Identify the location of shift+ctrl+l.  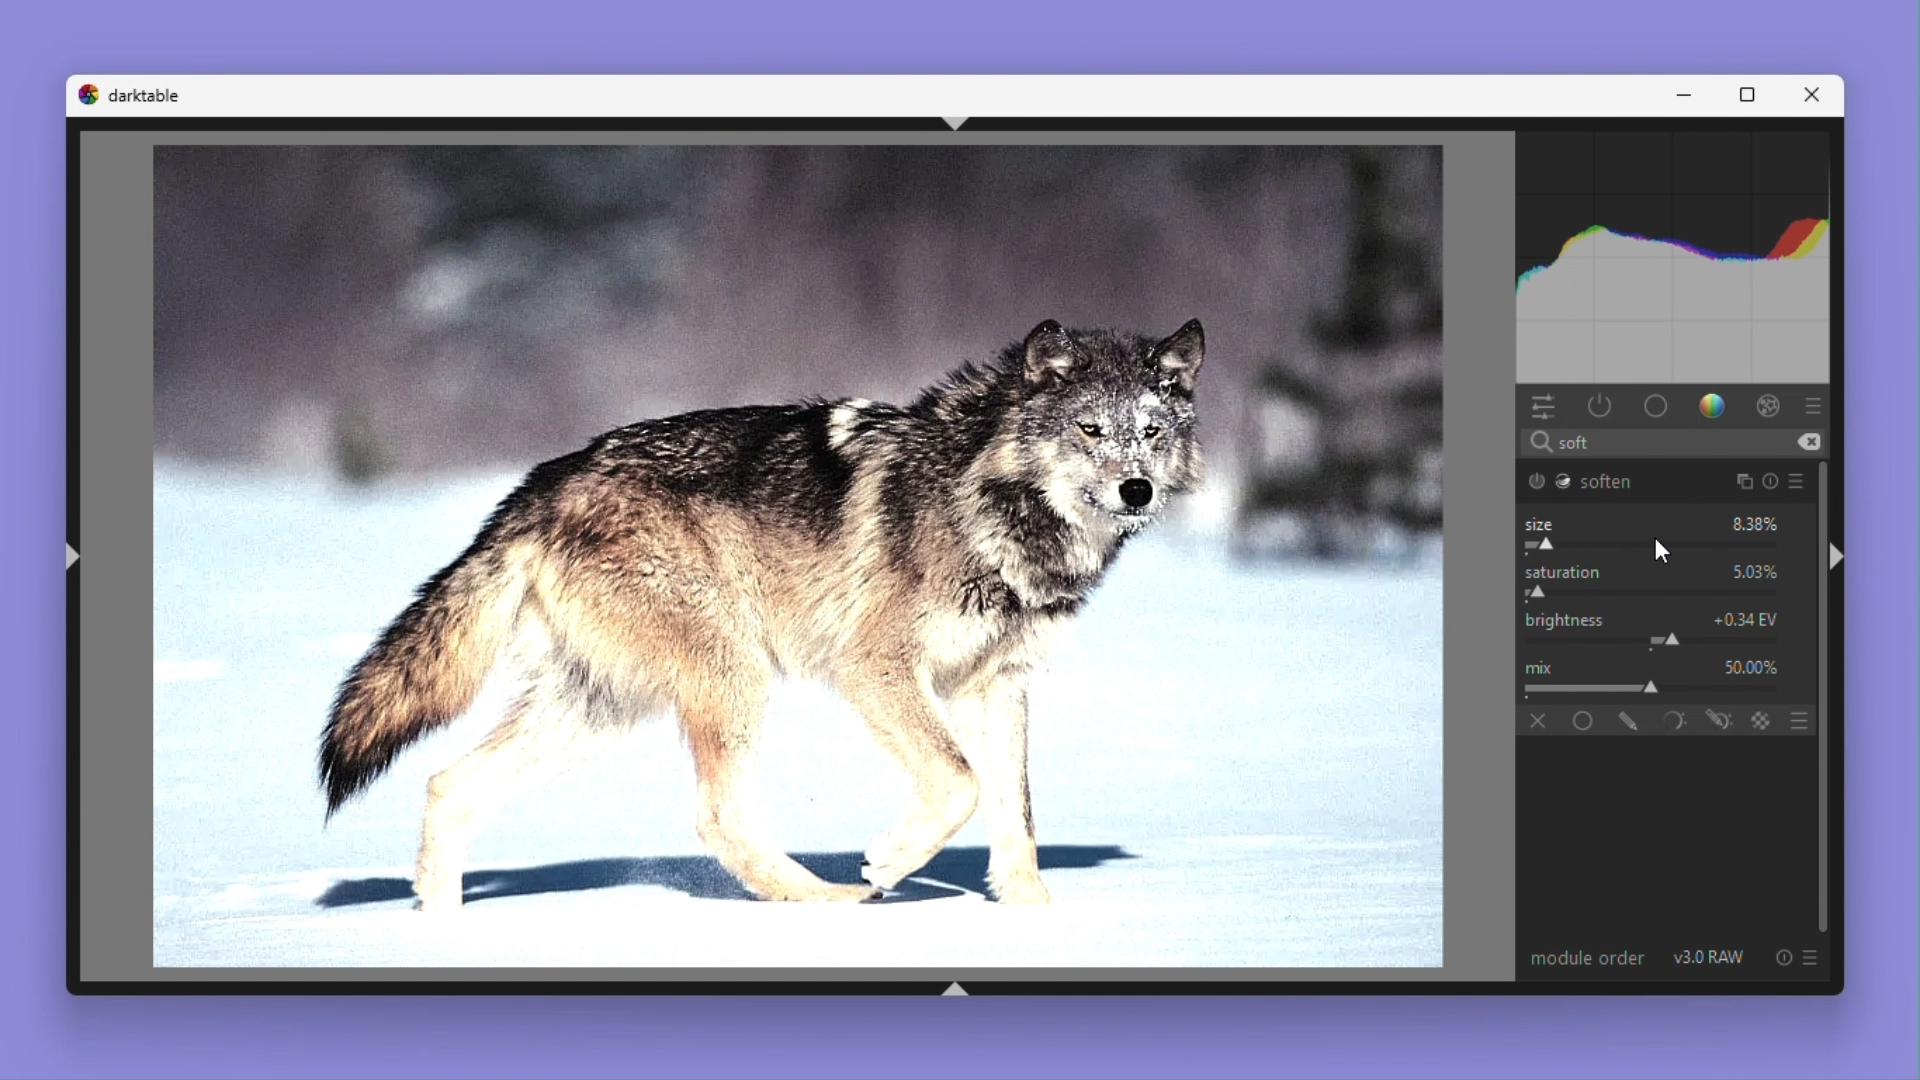
(74, 555).